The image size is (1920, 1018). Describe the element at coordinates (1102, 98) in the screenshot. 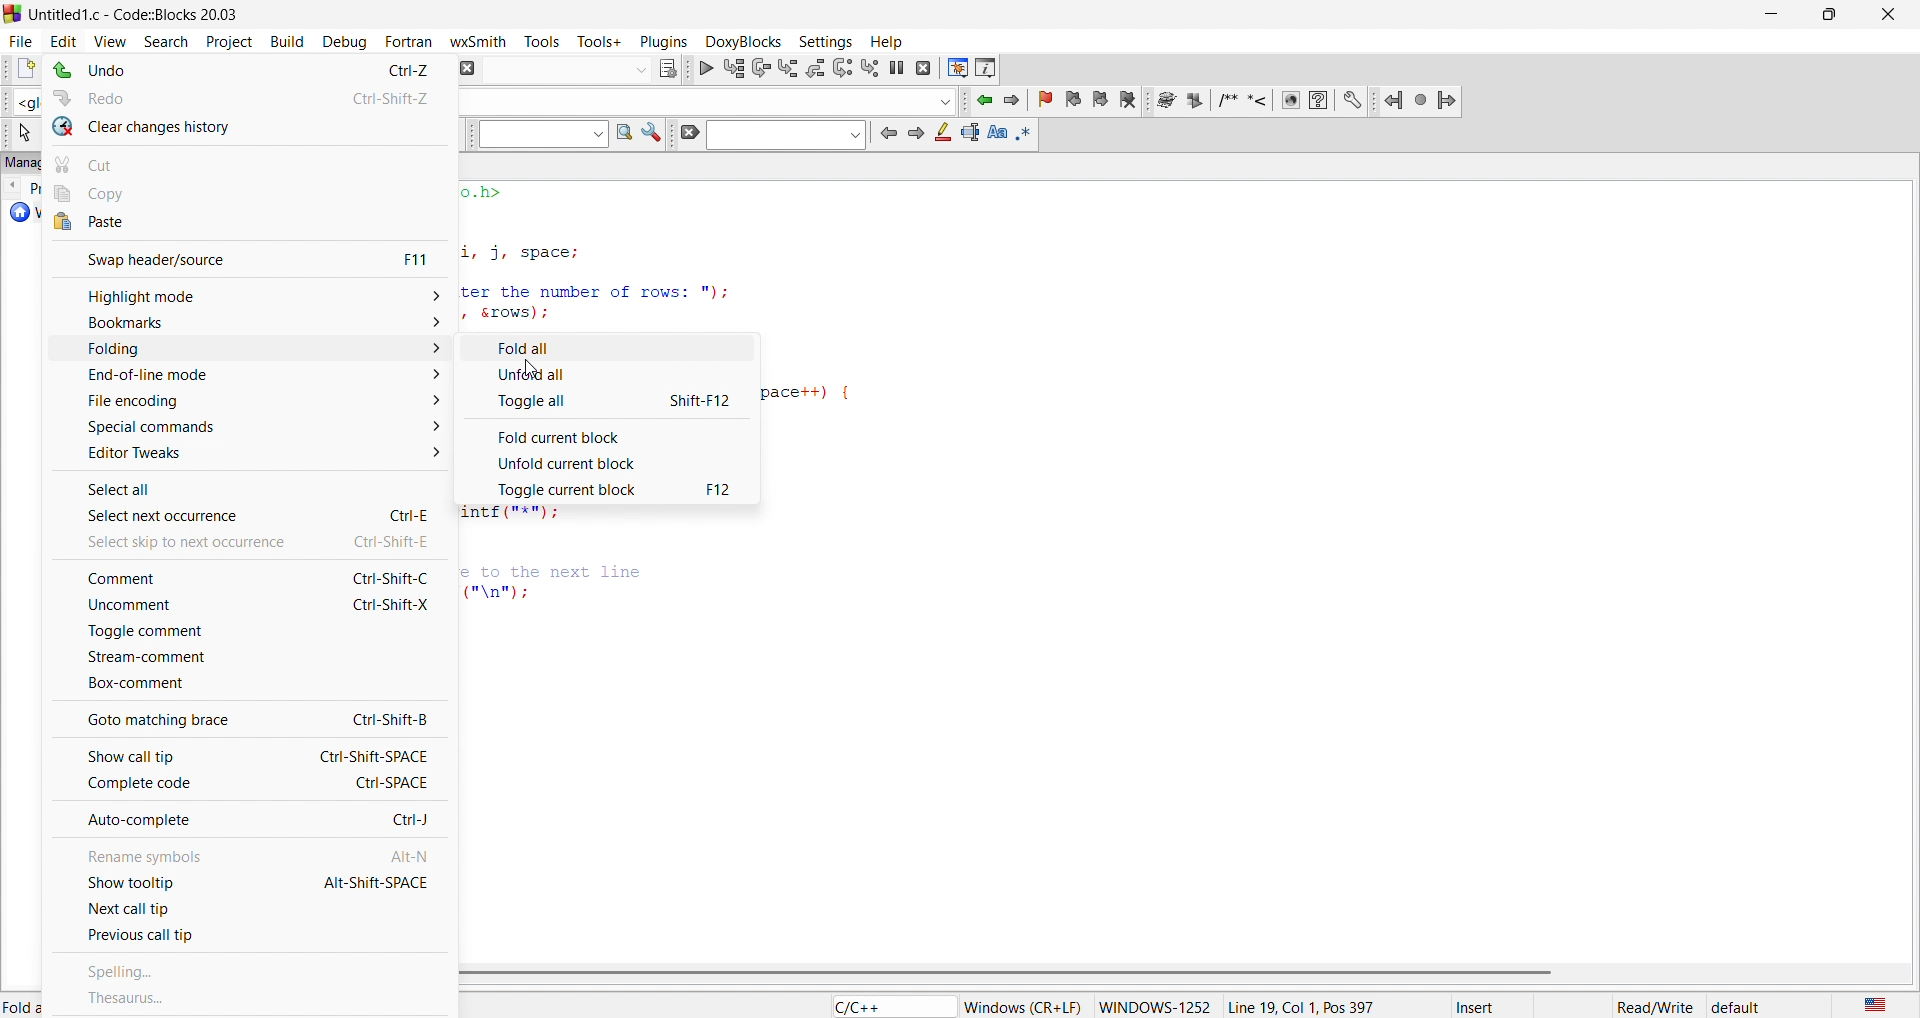

I see `next bookmark` at that location.